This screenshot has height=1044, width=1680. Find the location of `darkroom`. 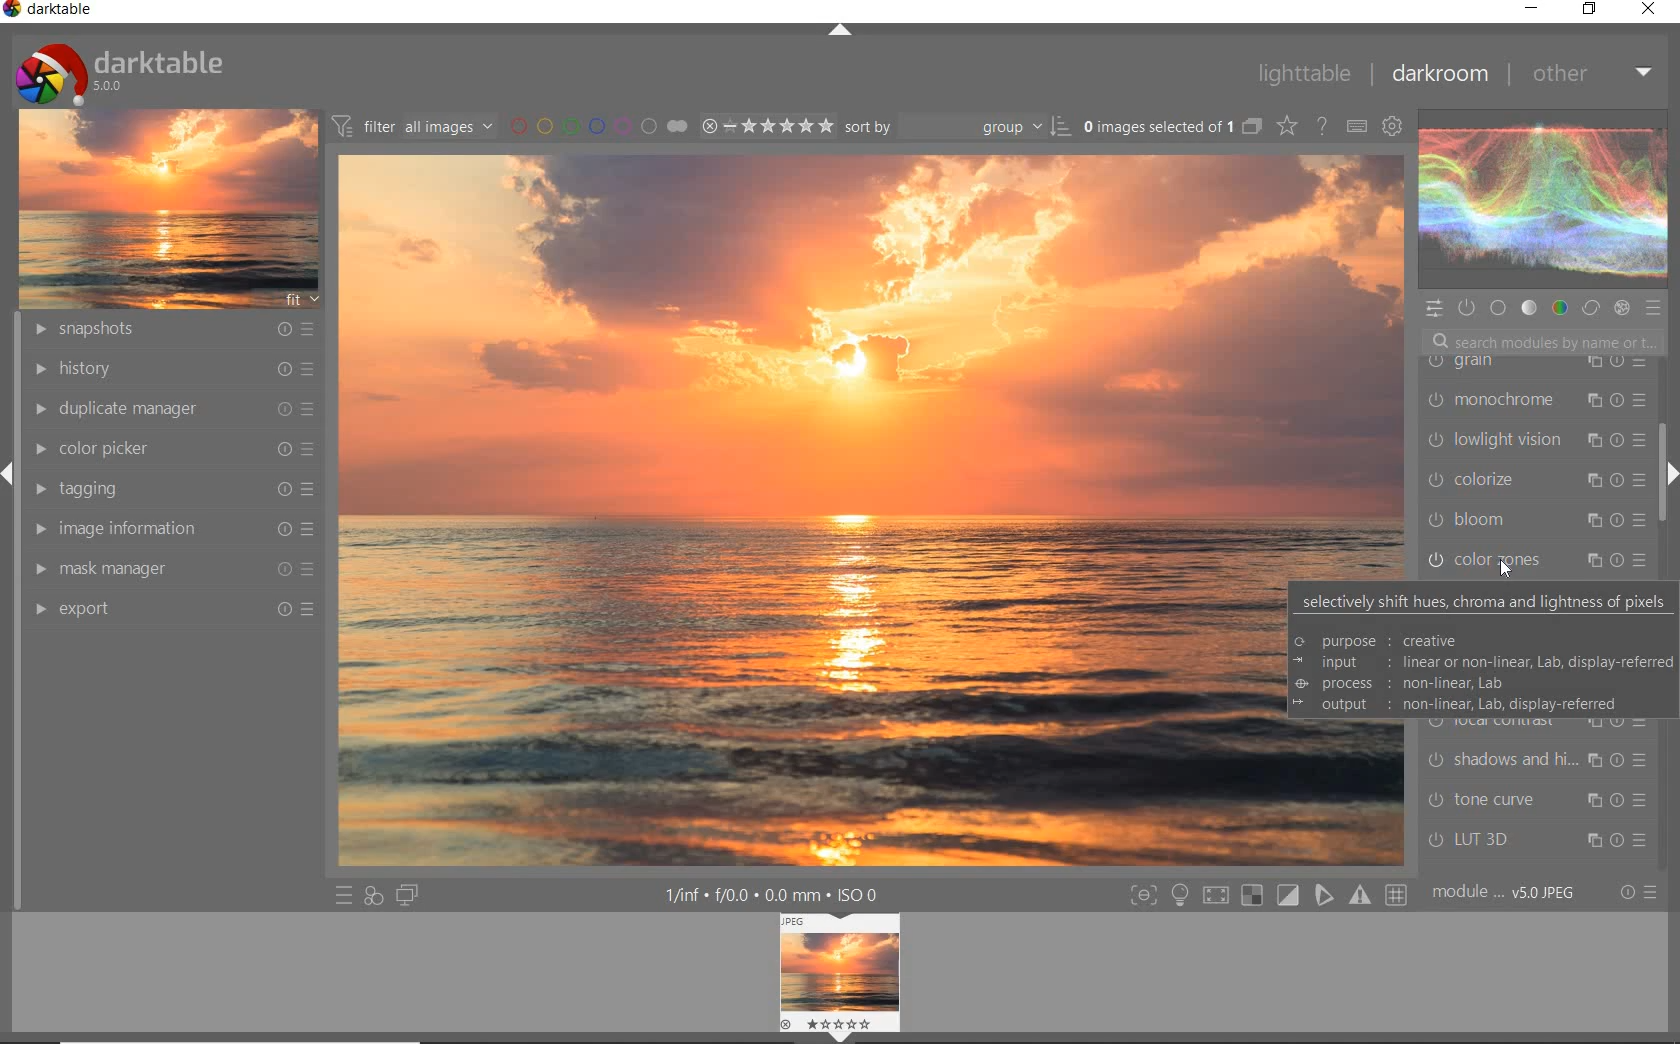

darkroom is located at coordinates (1444, 75).